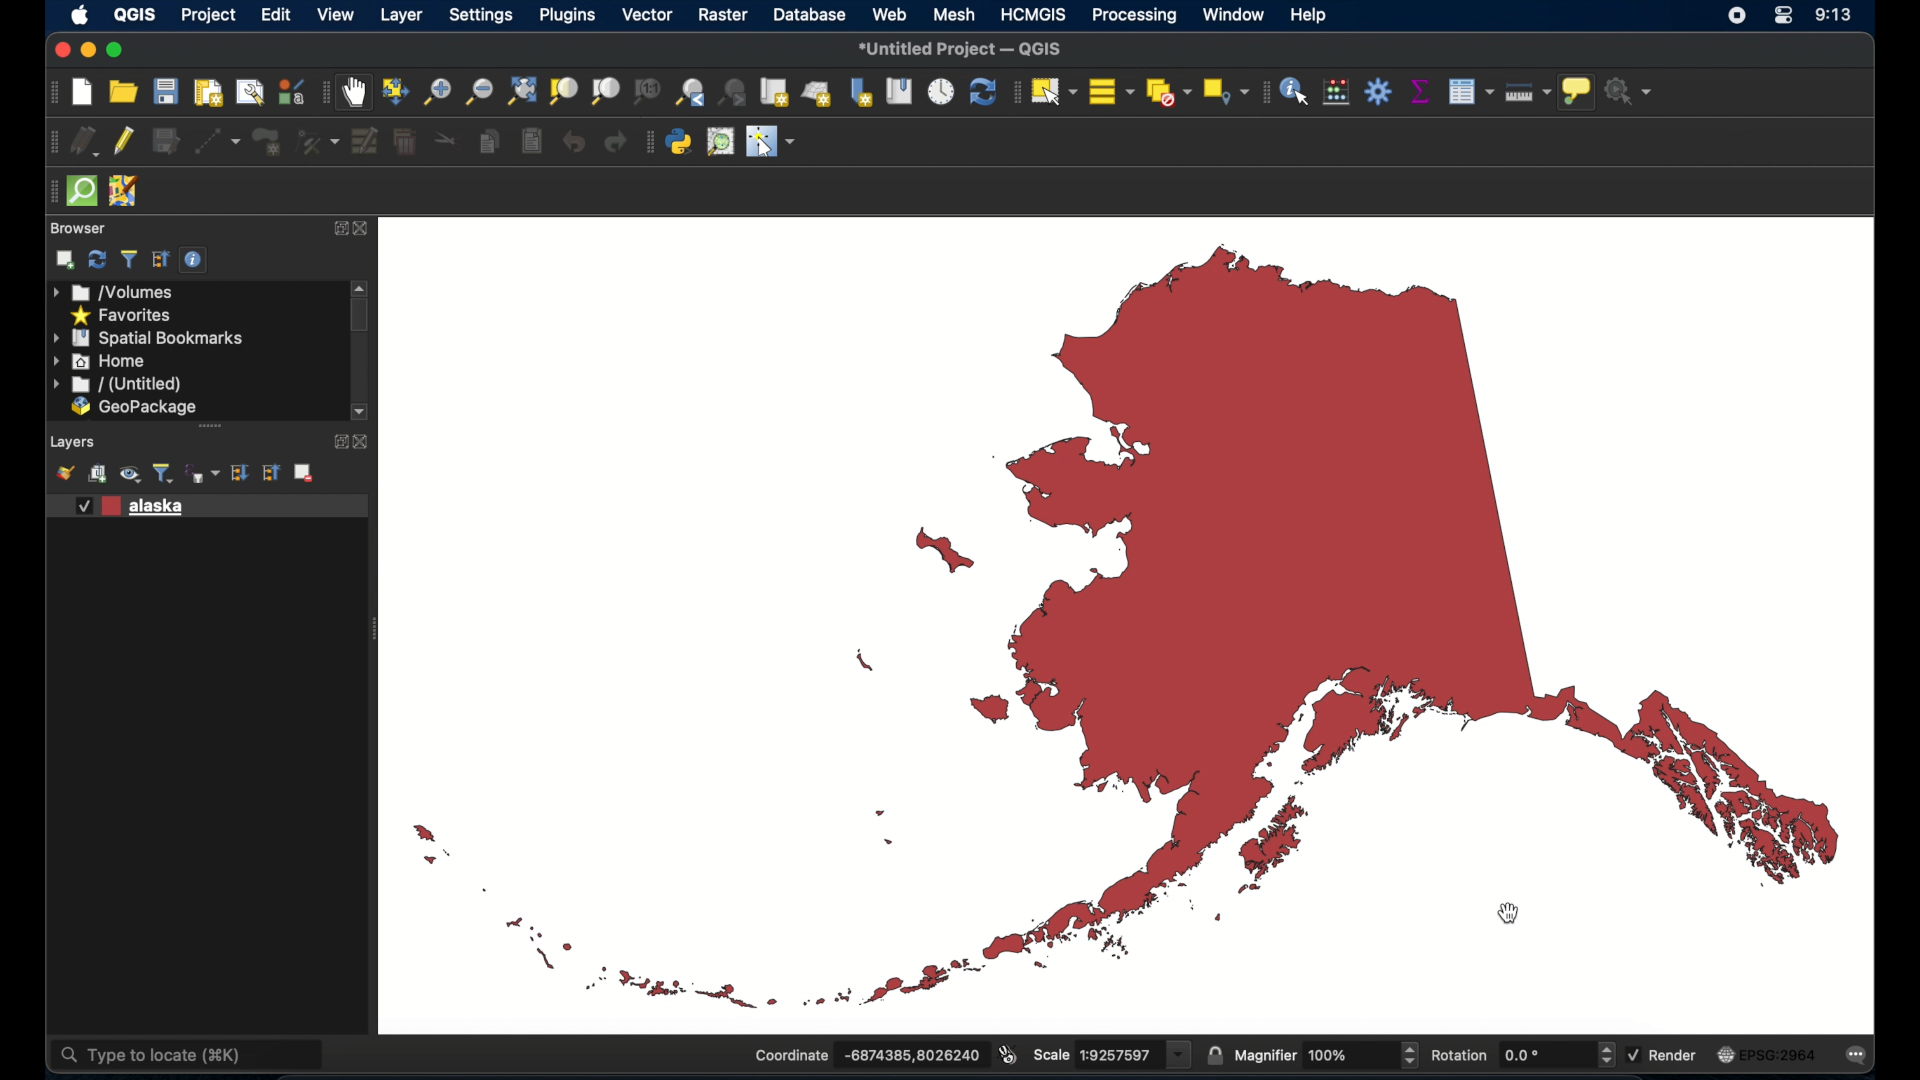 Image resolution: width=1920 pixels, height=1080 pixels. What do you see at coordinates (1523, 1055) in the screenshot?
I see `rotation` at bounding box center [1523, 1055].